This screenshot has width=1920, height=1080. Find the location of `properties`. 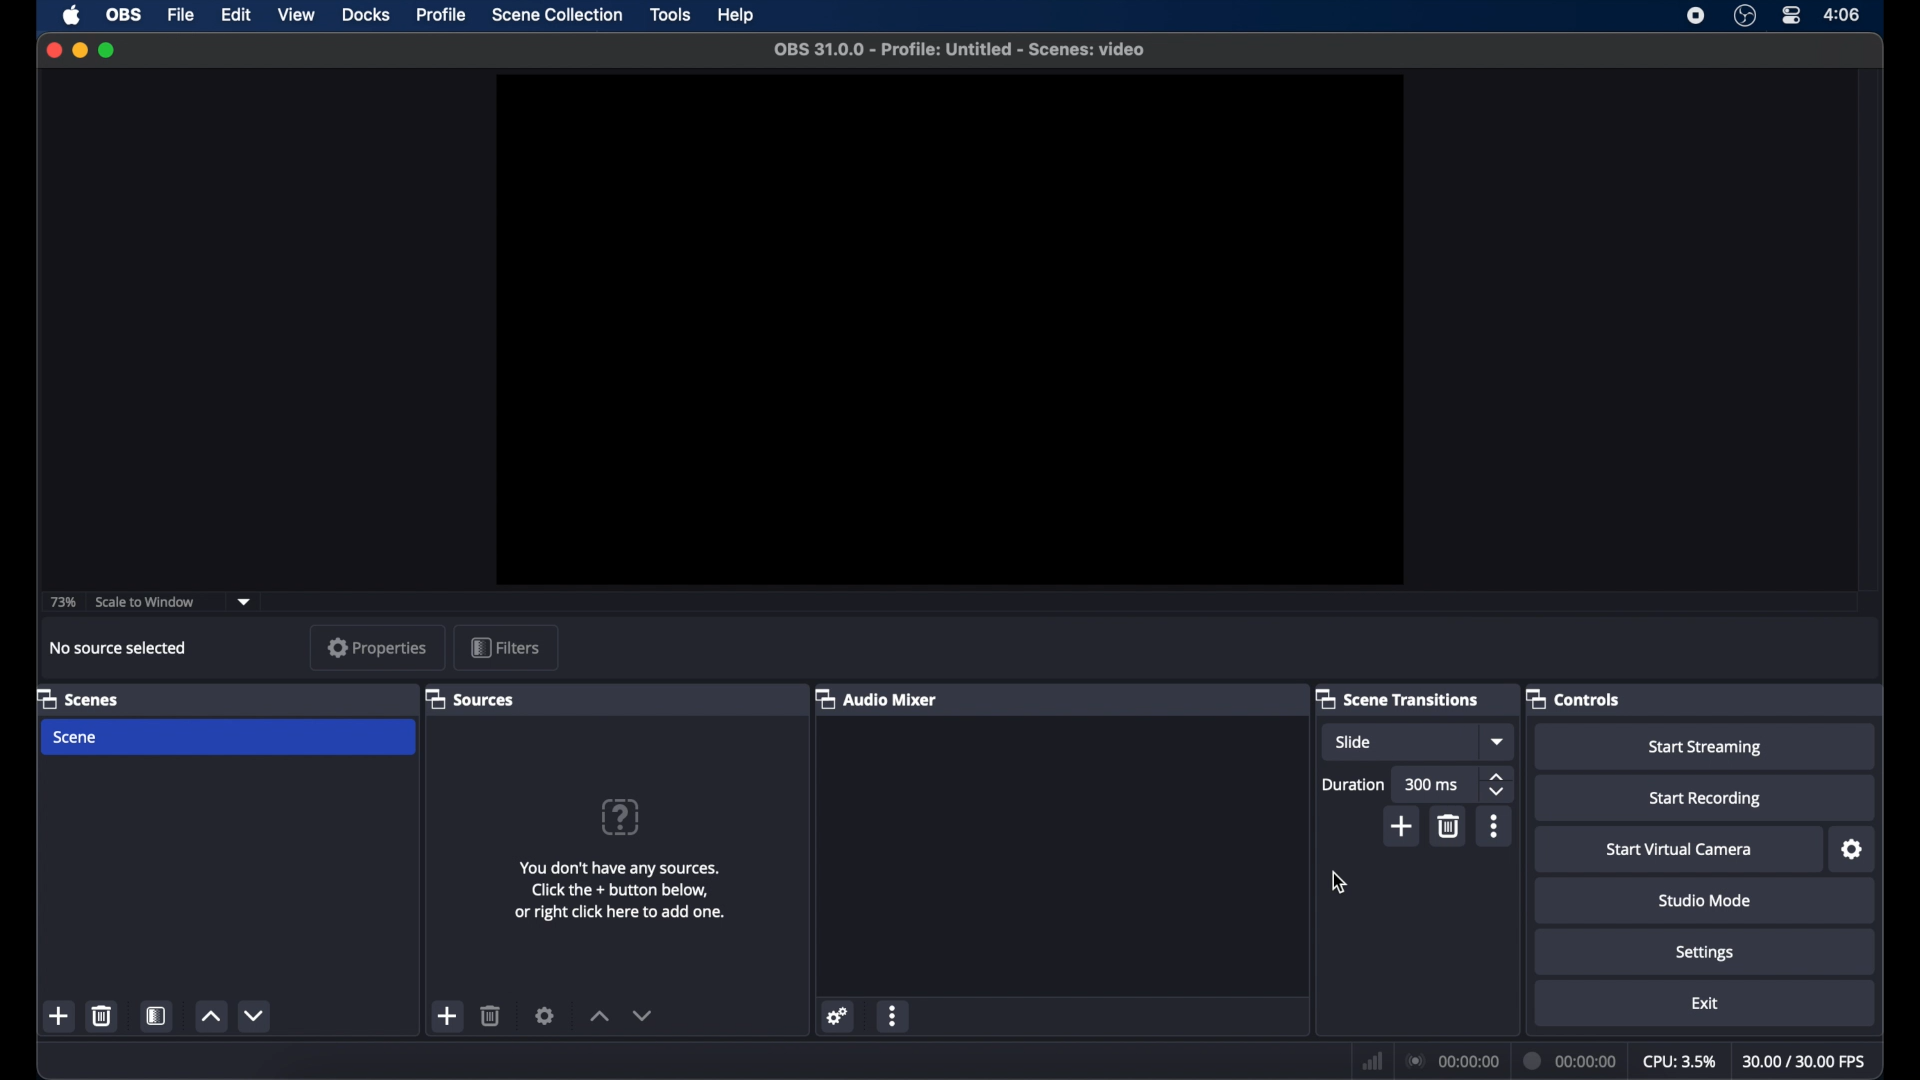

properties is located at coordinates (376, 647).